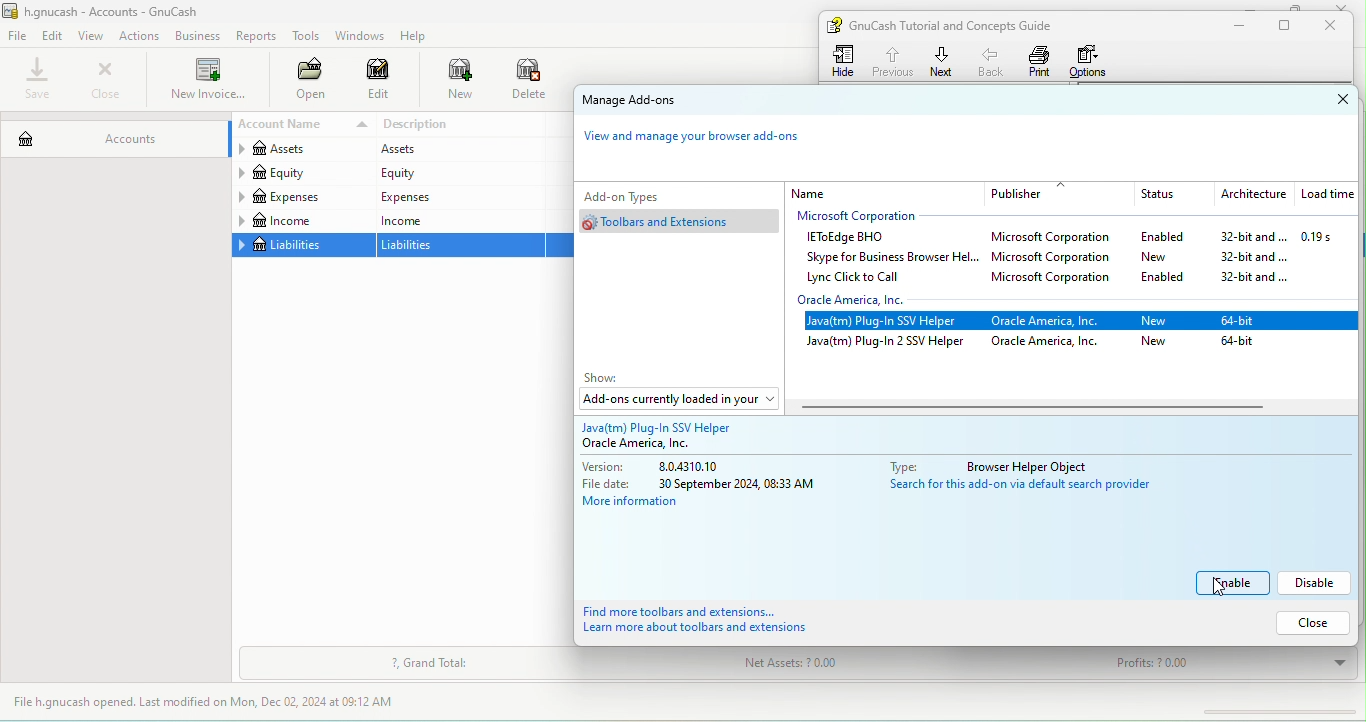 The image size is (1366, 722). What do you see at coordinates (461, 125) in the screenshot?
I see `description` at bounding box center [461, 125].